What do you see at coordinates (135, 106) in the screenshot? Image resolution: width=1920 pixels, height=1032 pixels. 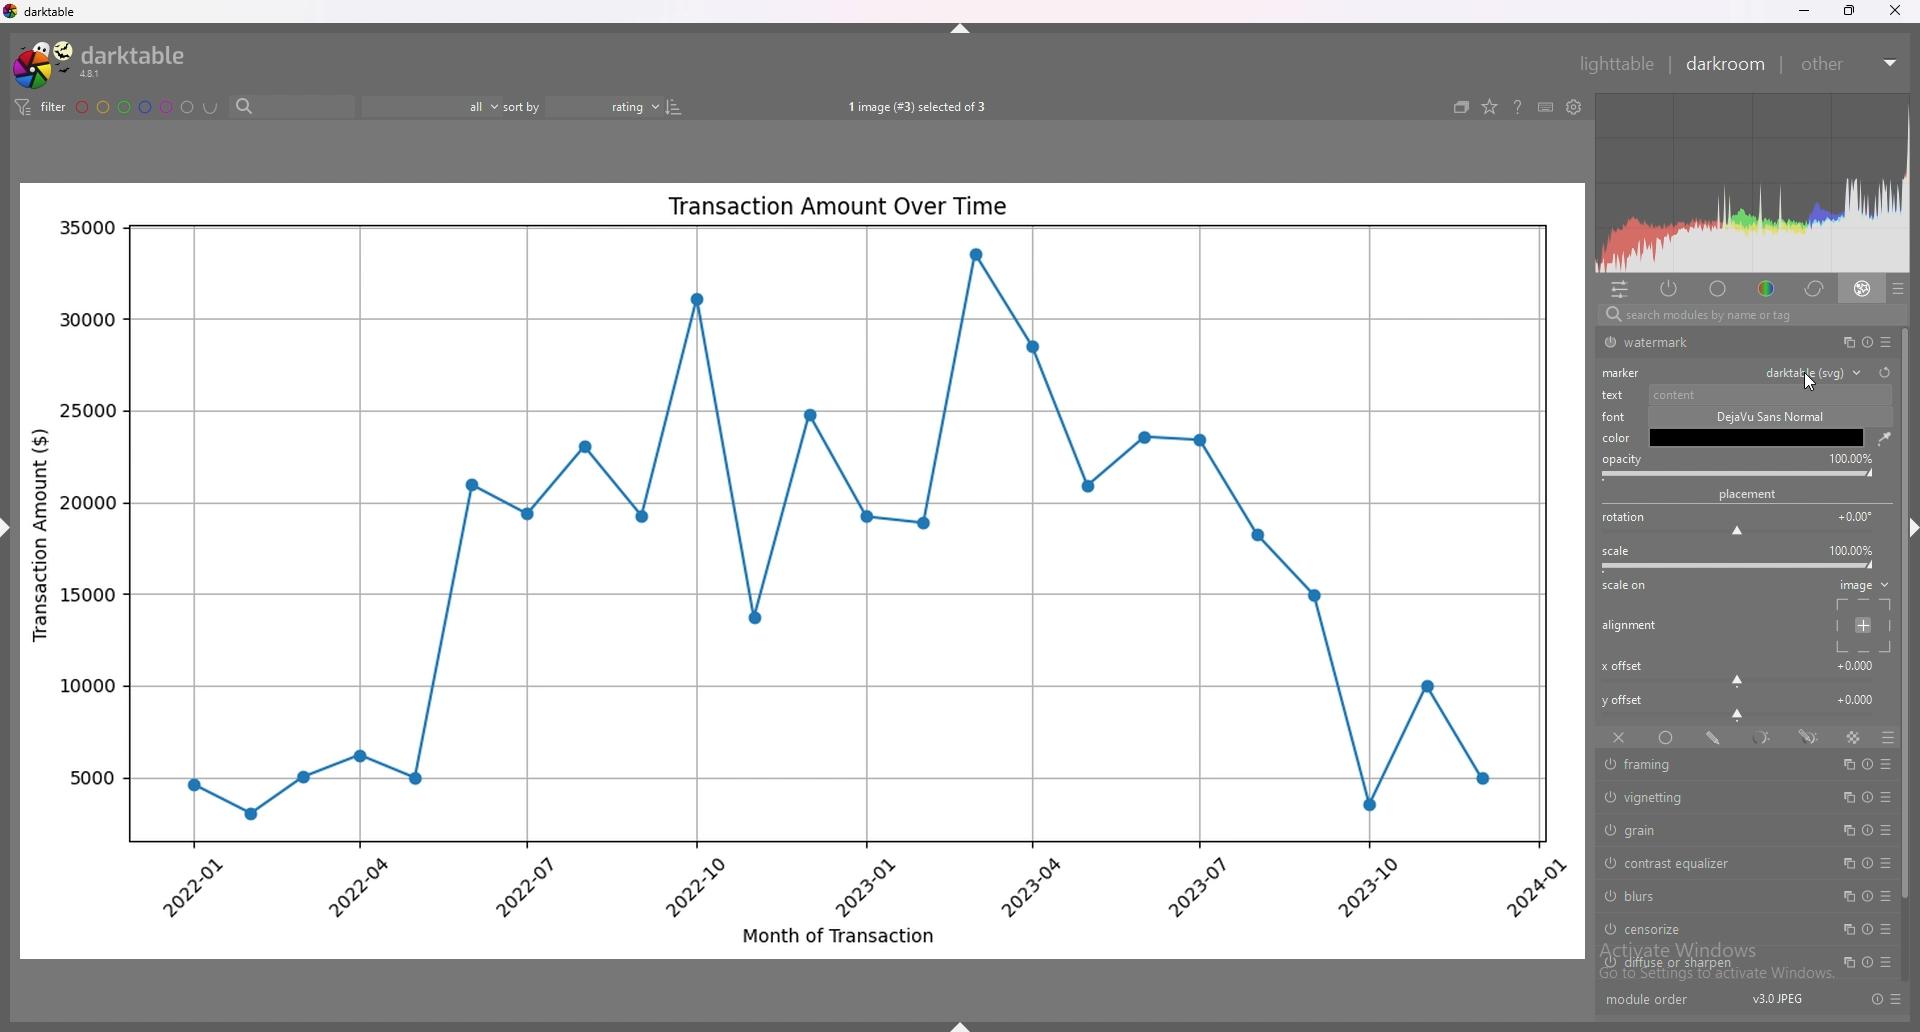 I see `color labels` at bounding box center [135, 106].